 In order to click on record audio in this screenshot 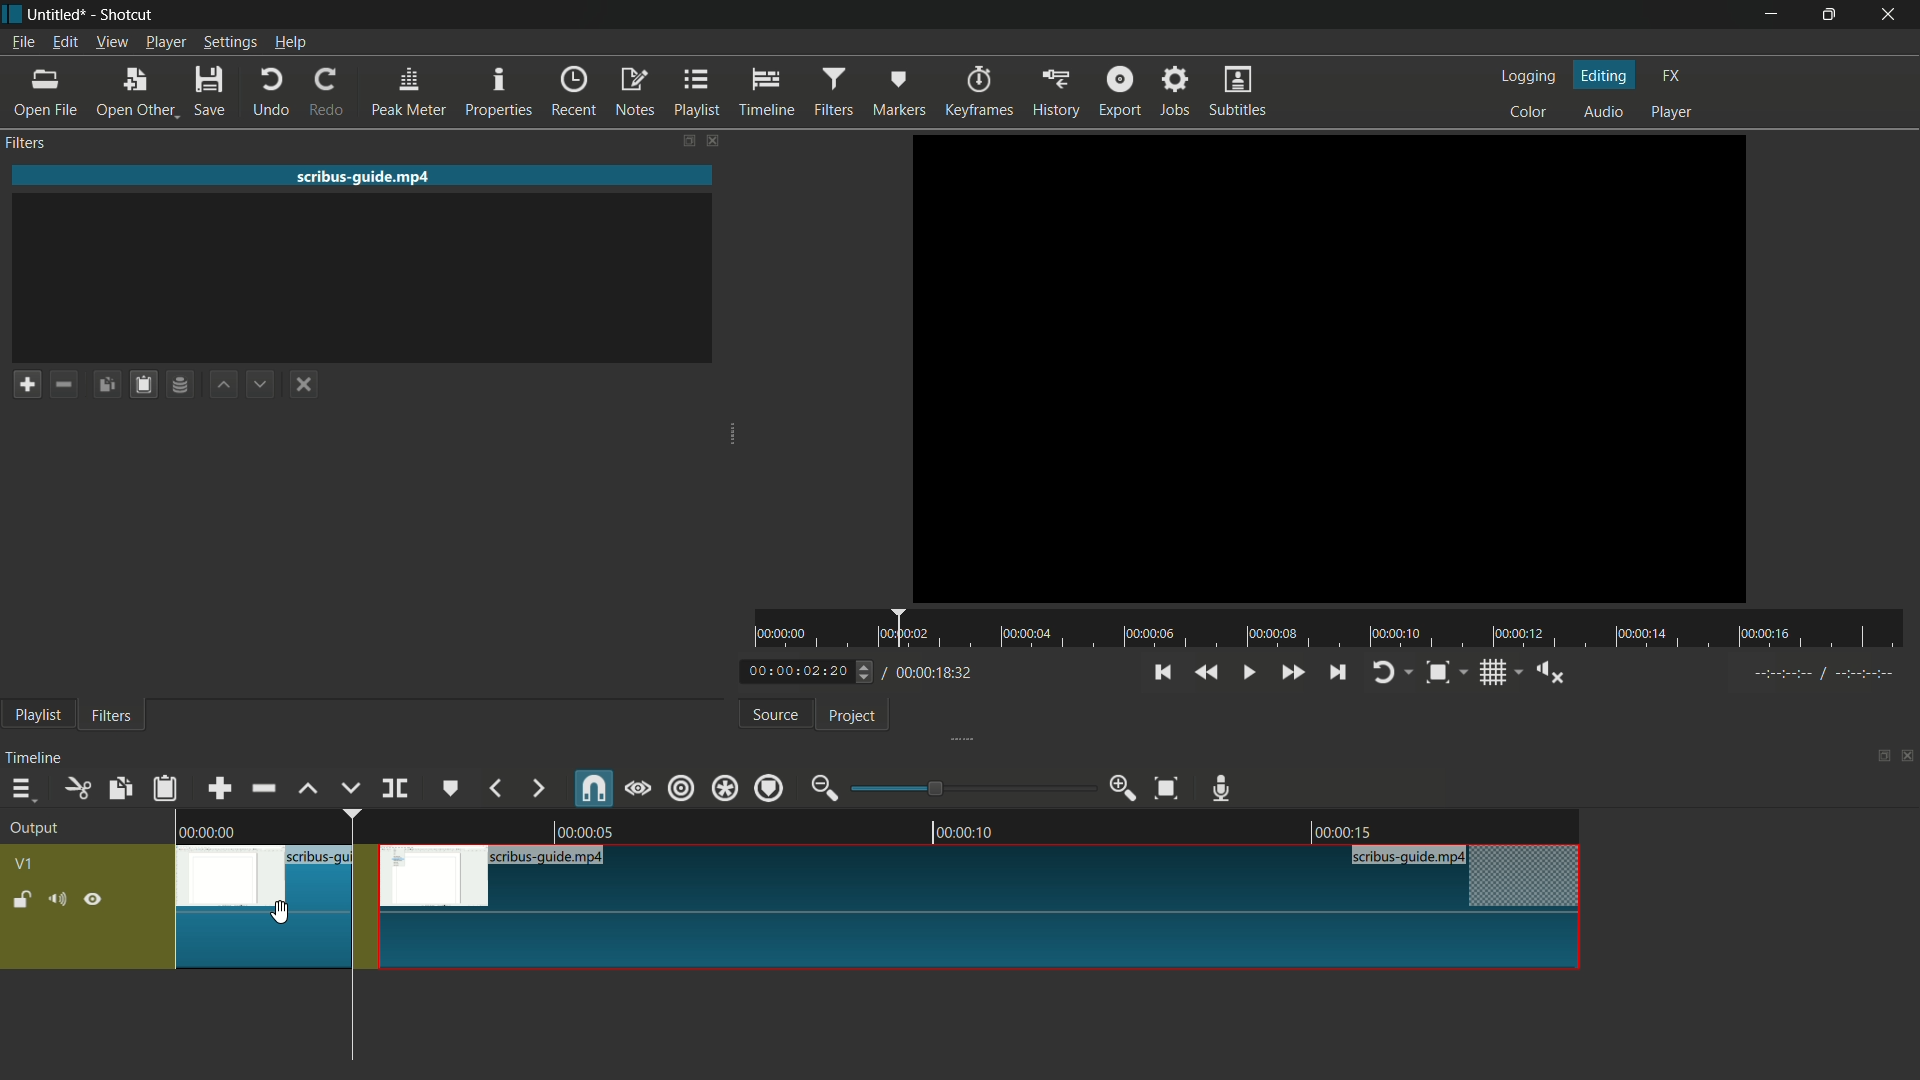, I will do `click(1219, 788)`.